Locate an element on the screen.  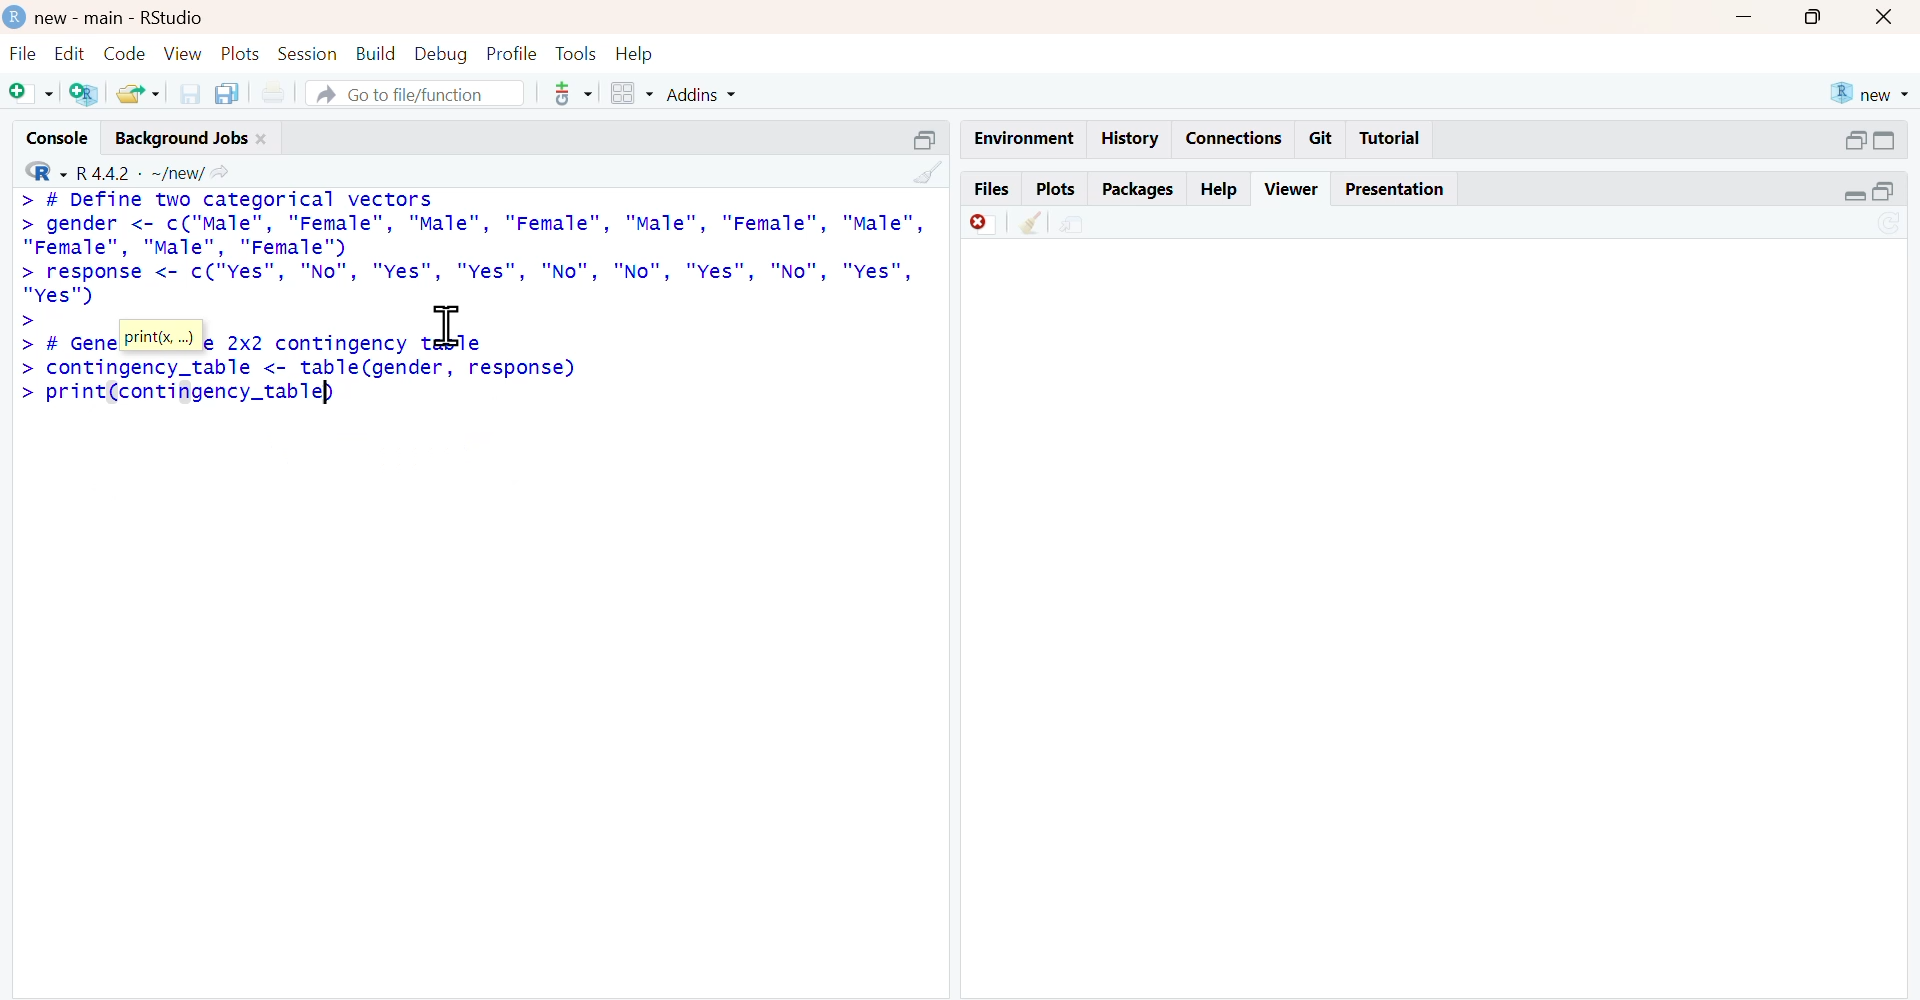
tutorial is located at coordinates (1389, 139).